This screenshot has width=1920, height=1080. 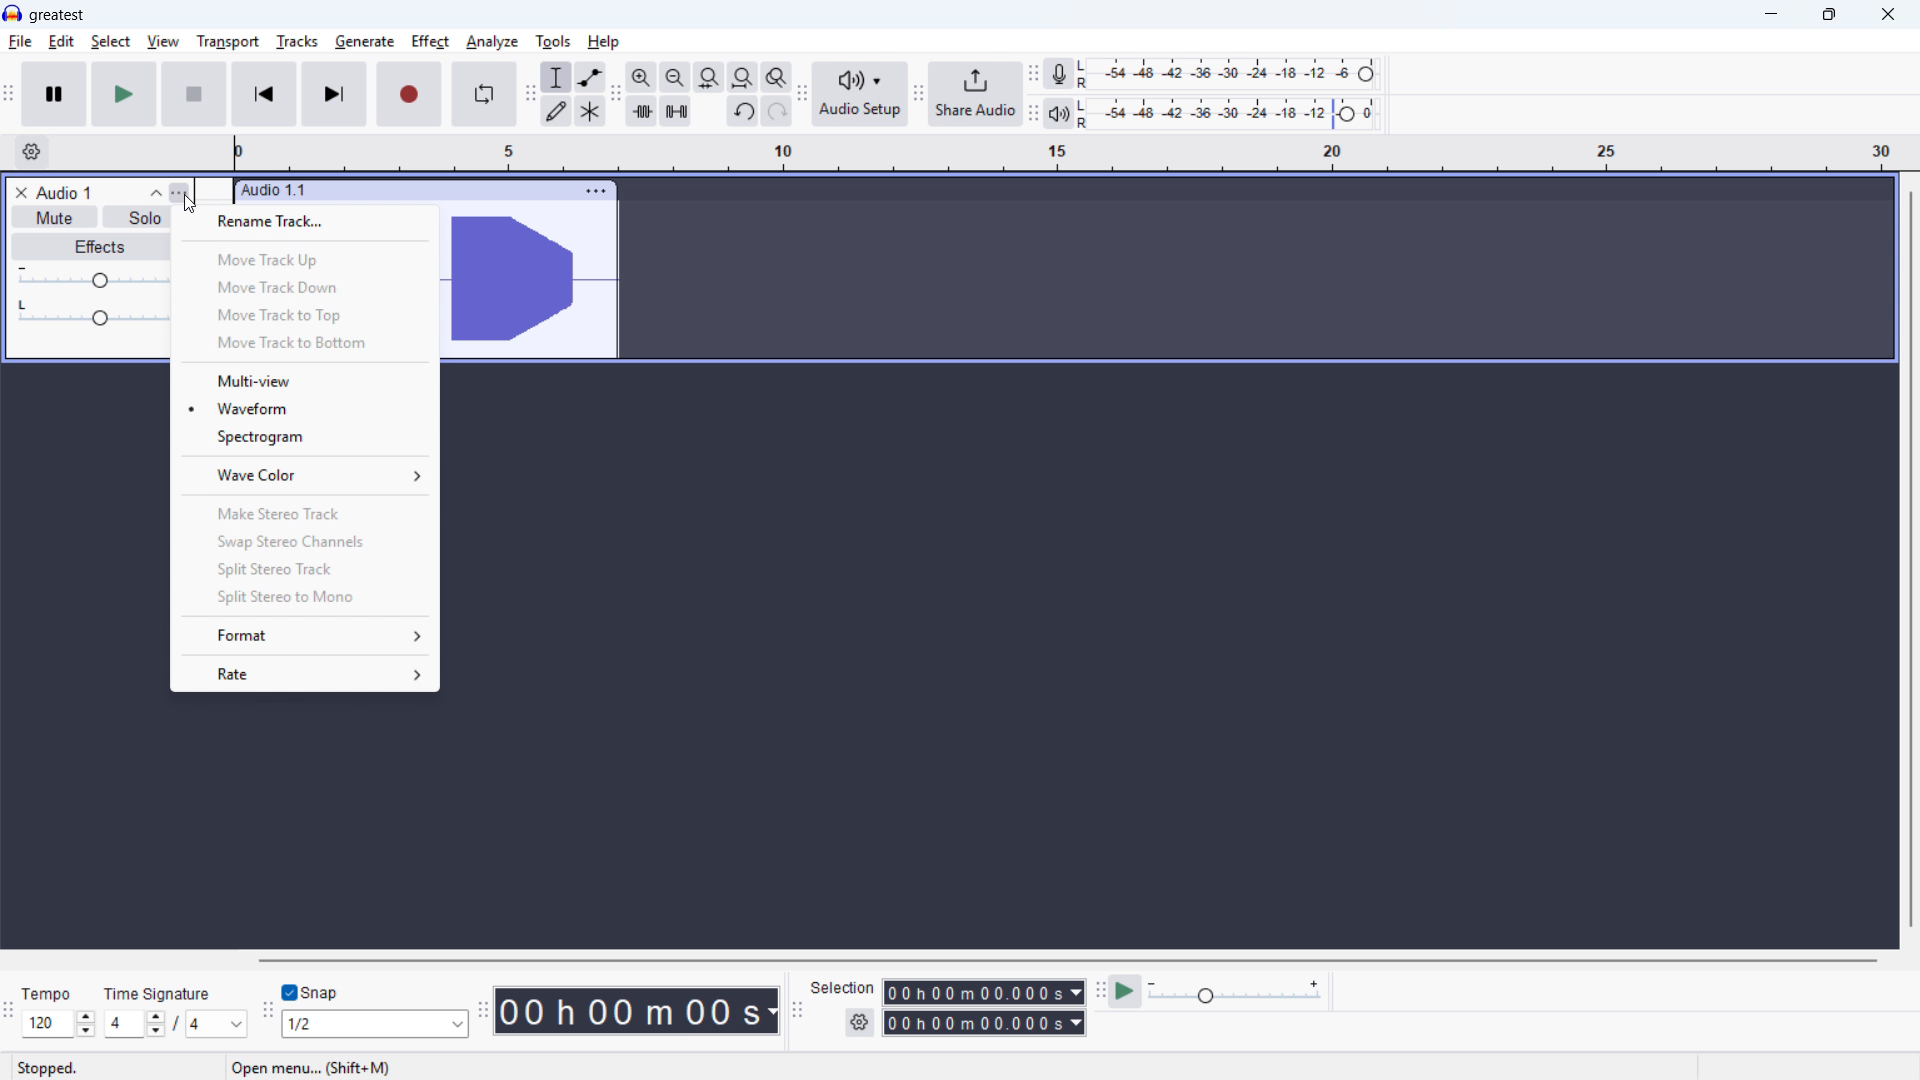 What do you see at coordinates (777, 78) in the screenshot?
I see `toggle zoom` at bounding box center [777, 78].